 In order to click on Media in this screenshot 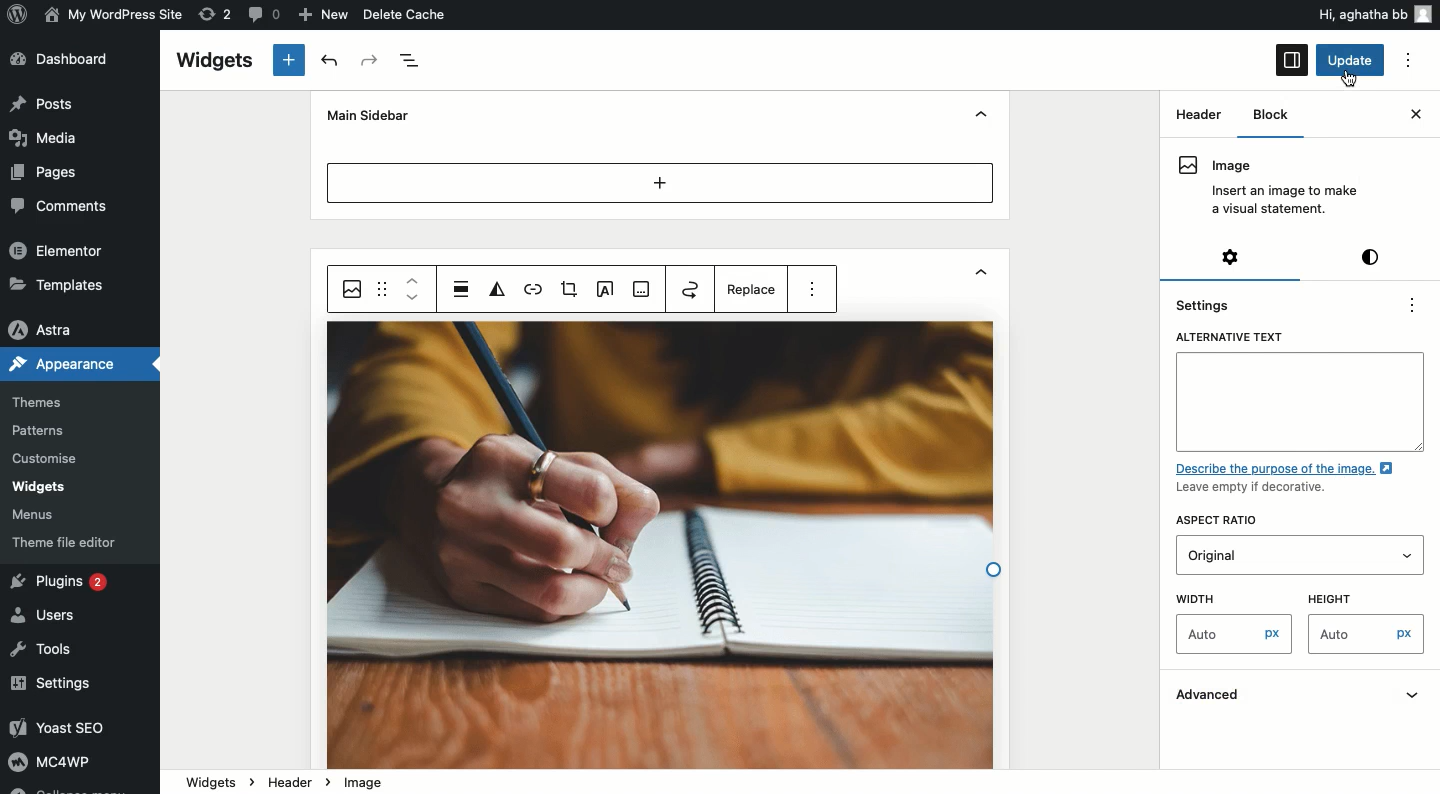, I will do `click(46, 136)`.